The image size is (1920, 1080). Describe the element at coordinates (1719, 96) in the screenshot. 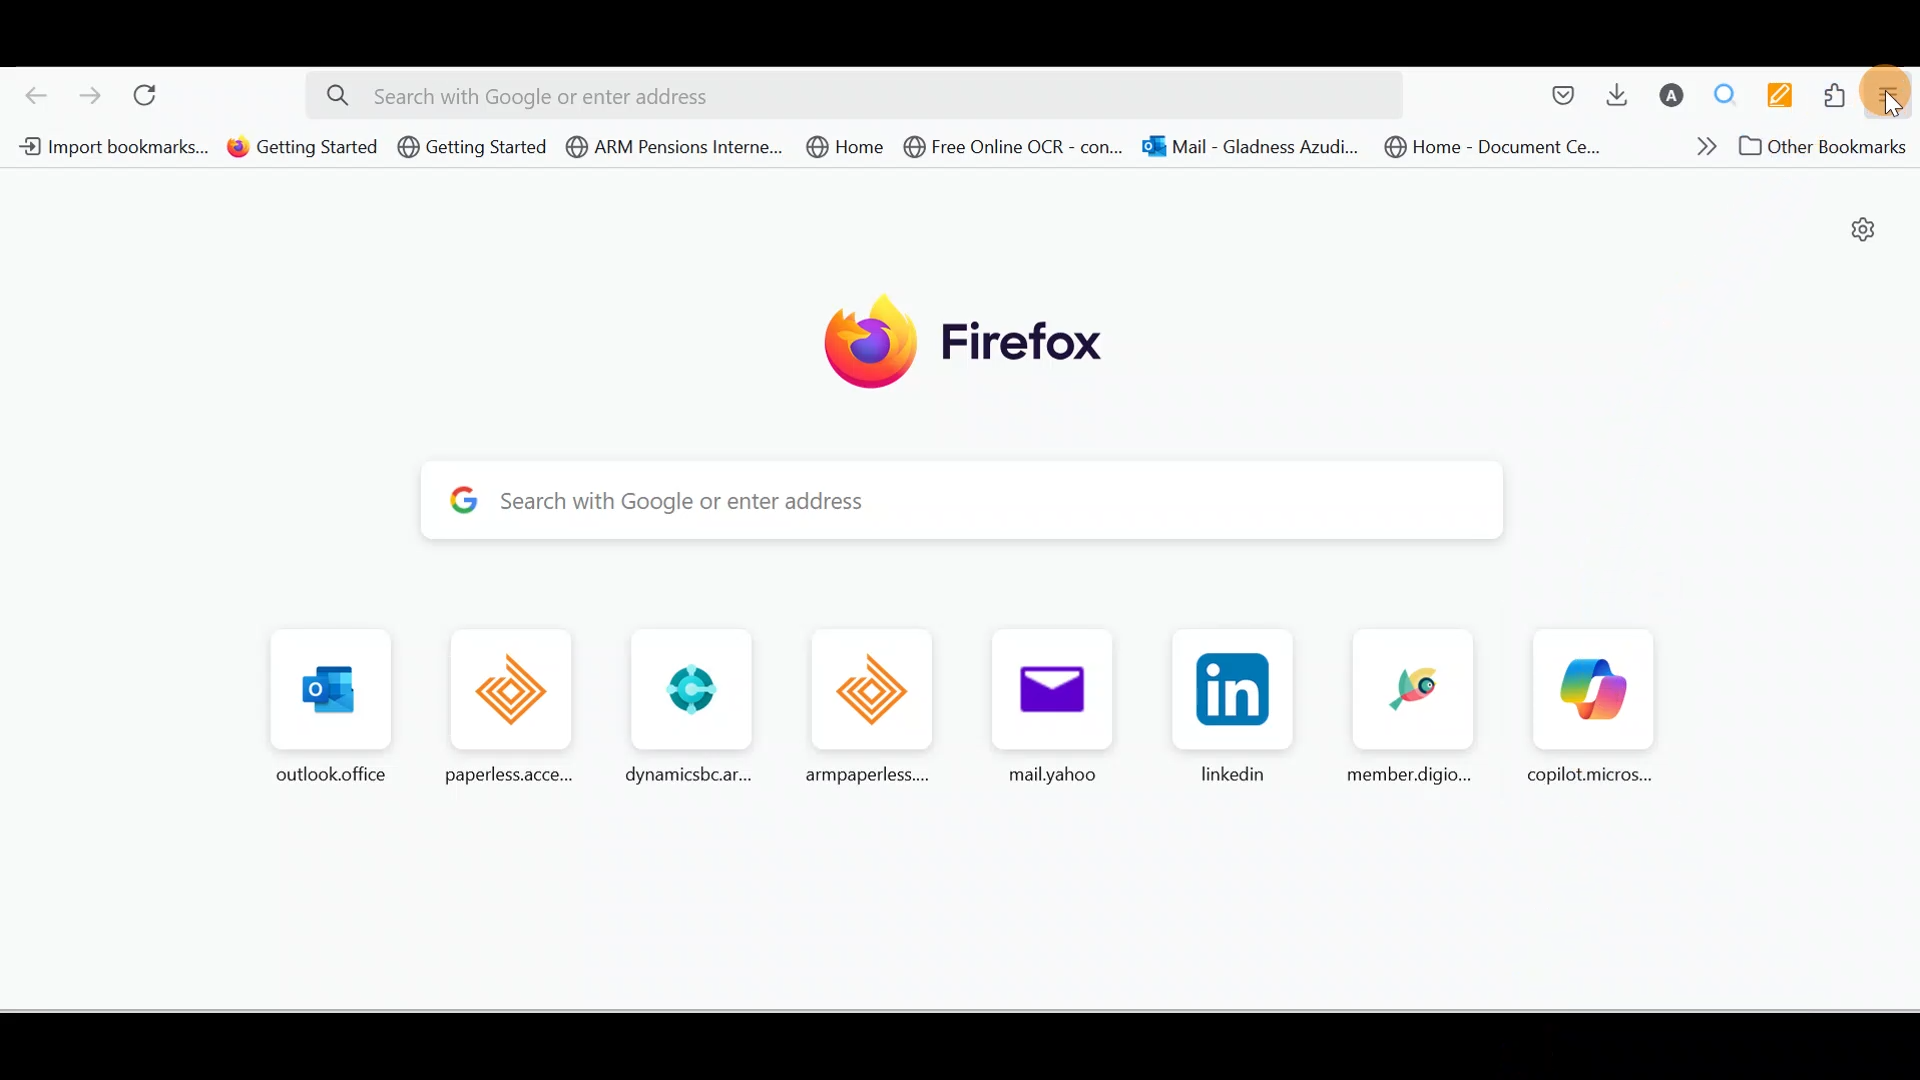

I see `Multiple search and higlight` at that location.